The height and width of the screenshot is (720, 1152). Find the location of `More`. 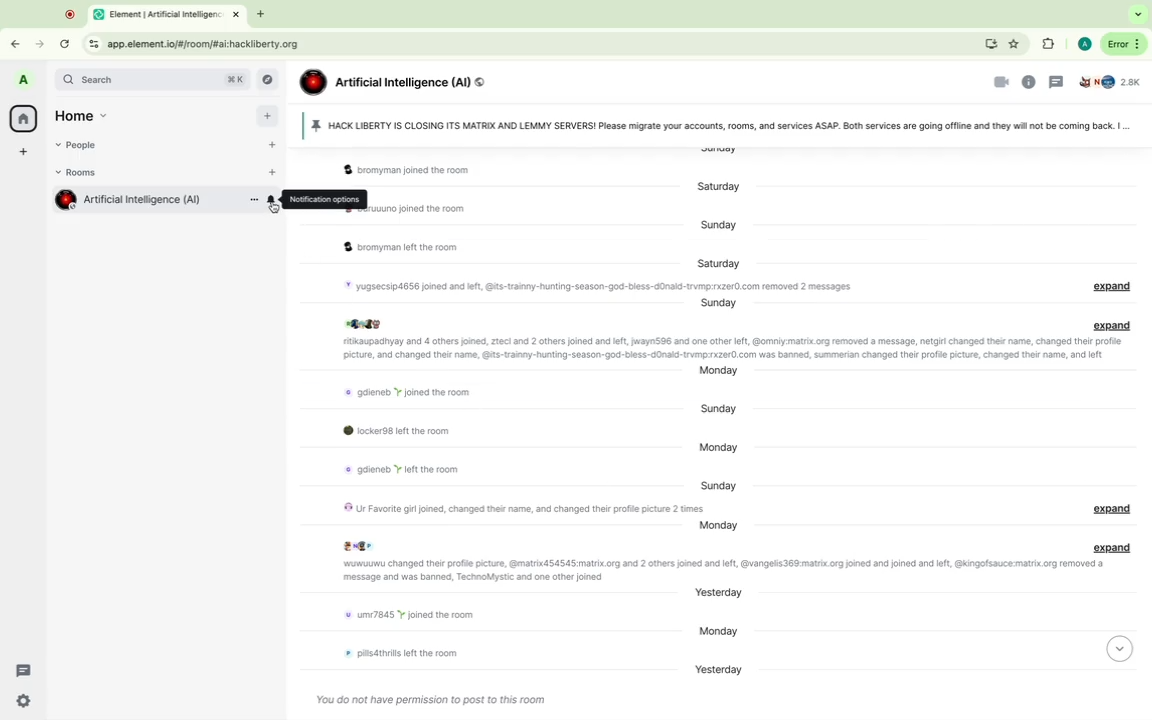

More is located at coordinates (1124, 43).